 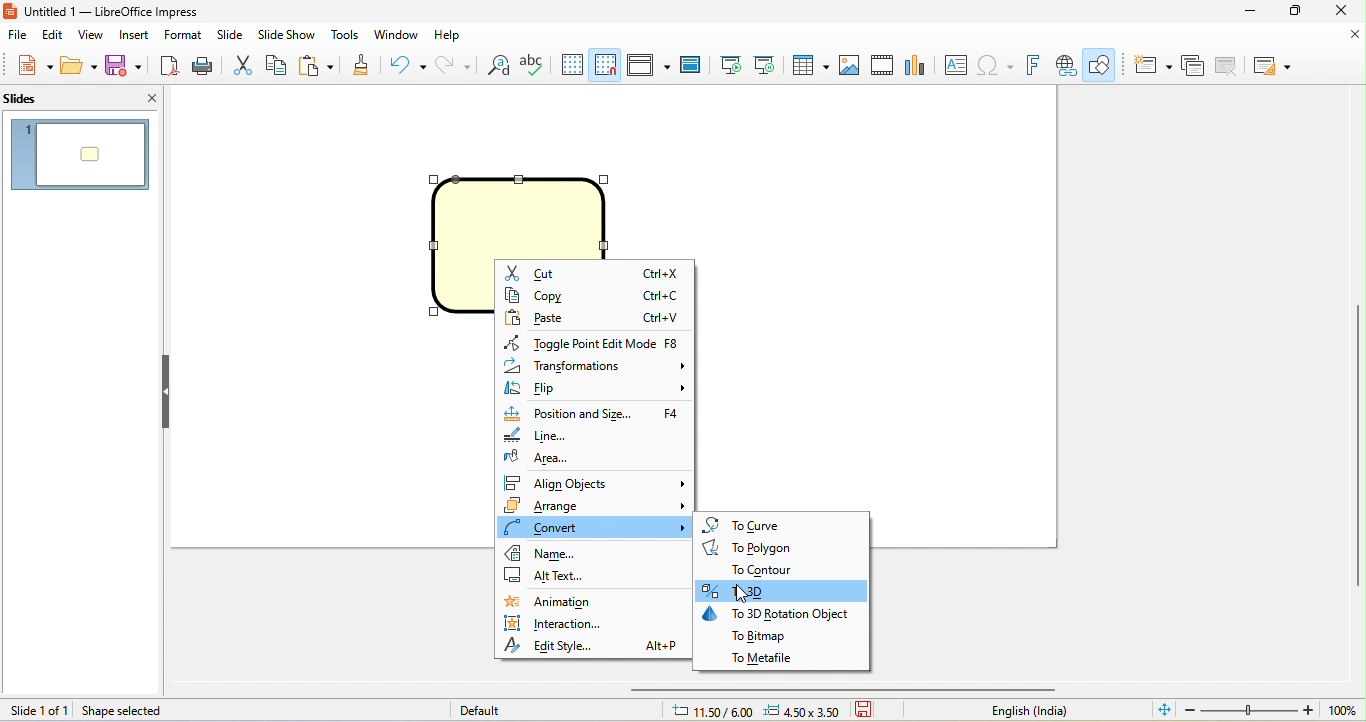 I want to click on alt text, so click(x=564, y=578).